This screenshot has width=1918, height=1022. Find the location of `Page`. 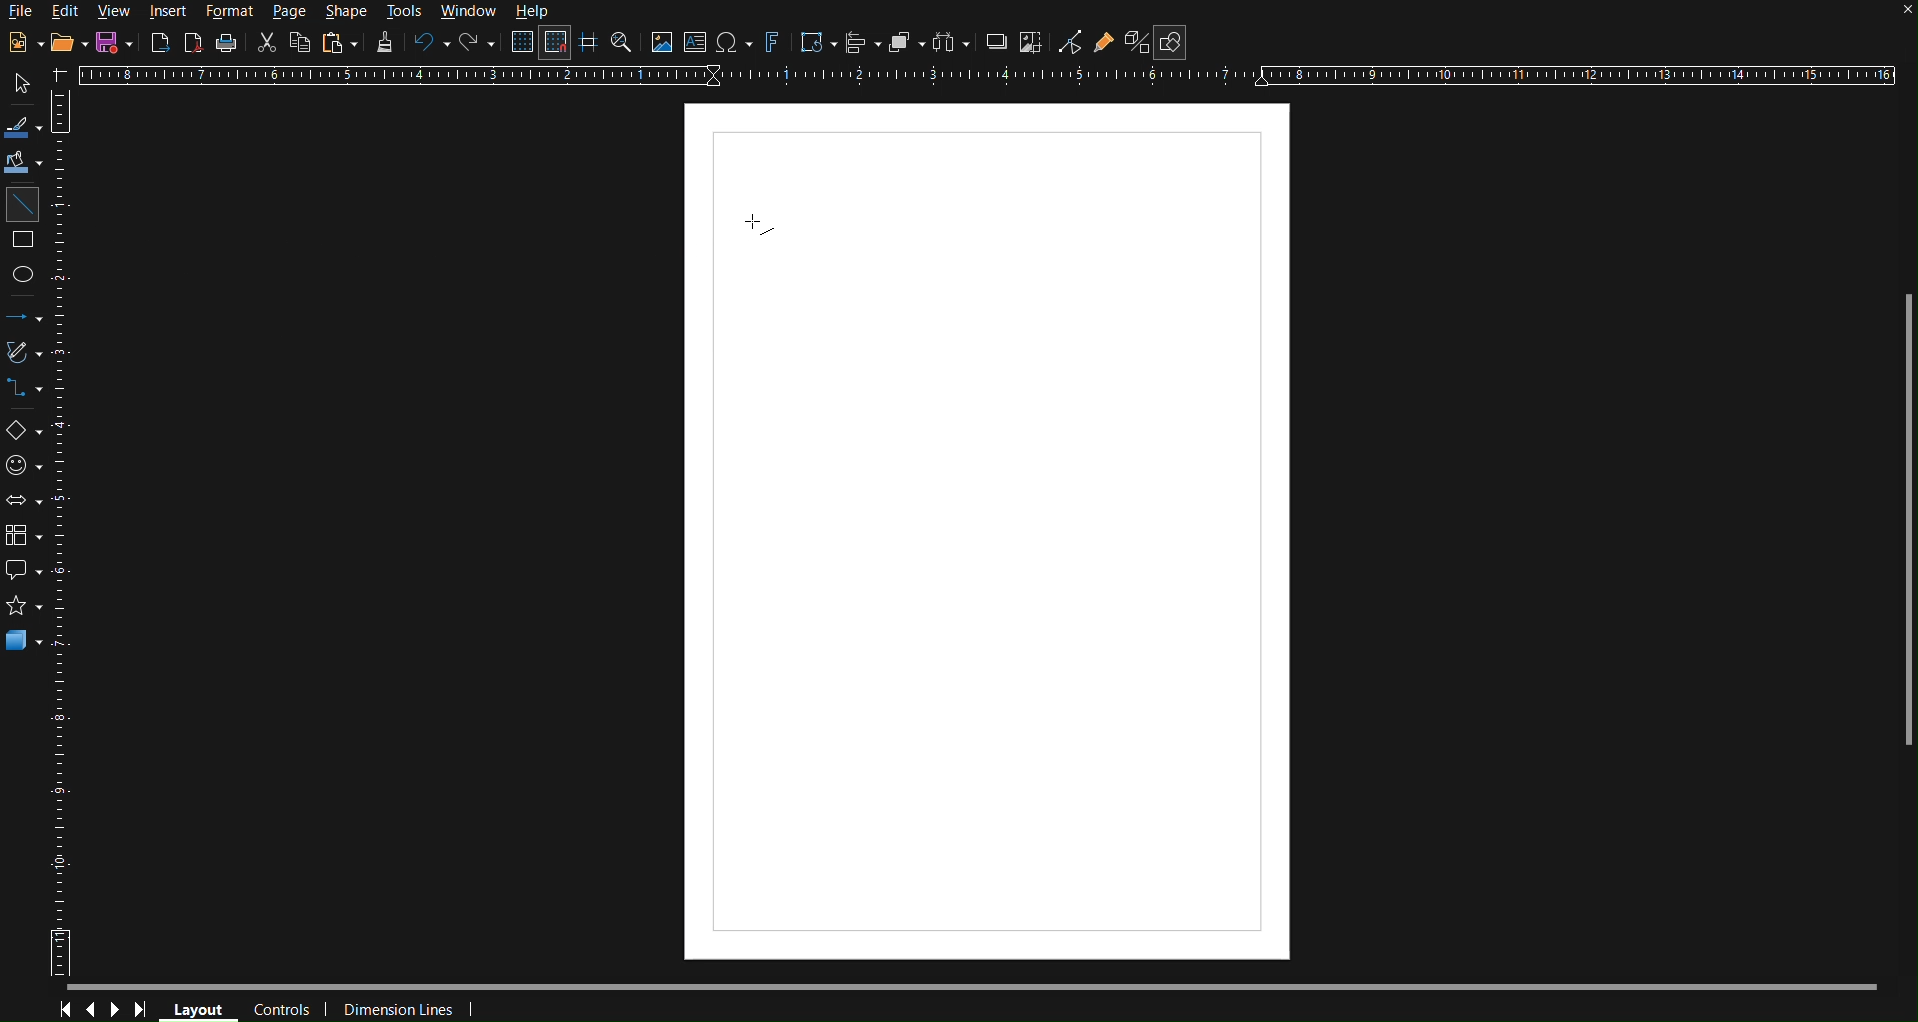

Page is located at coordinates (287, 13).